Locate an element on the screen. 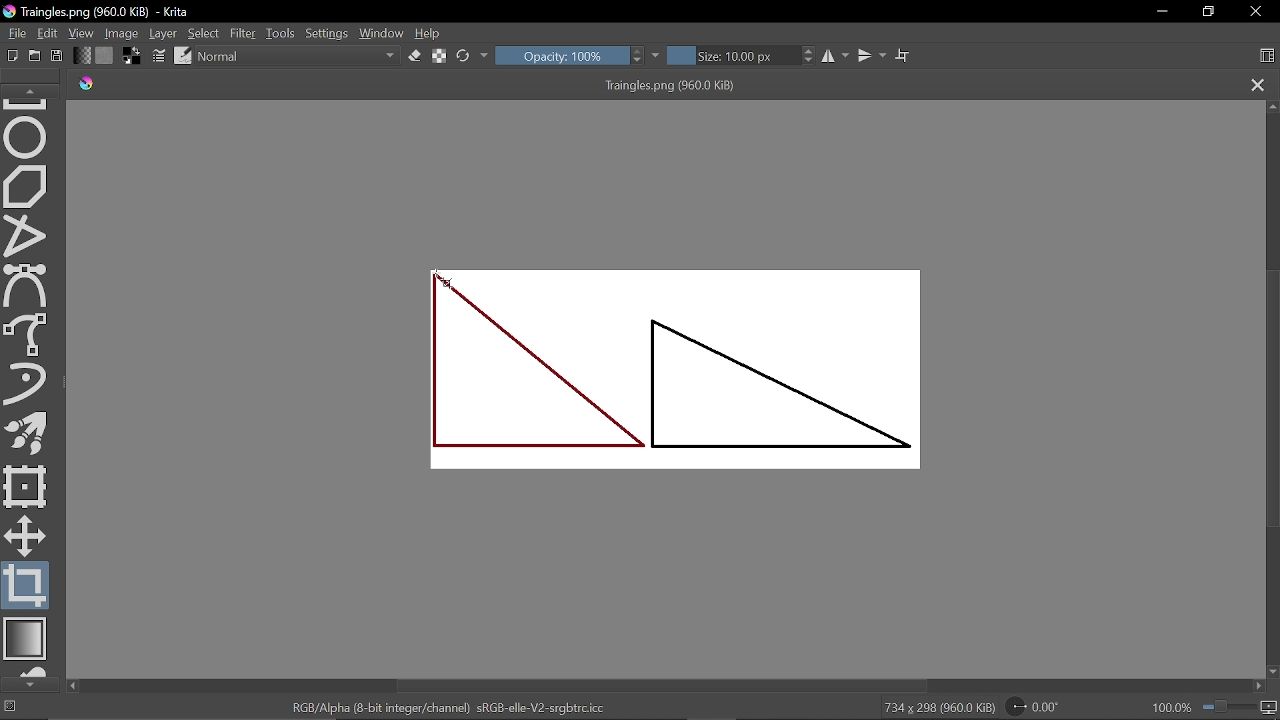 The image size is (1280, 720). Move down in tools is located at coordinates (29, 685).